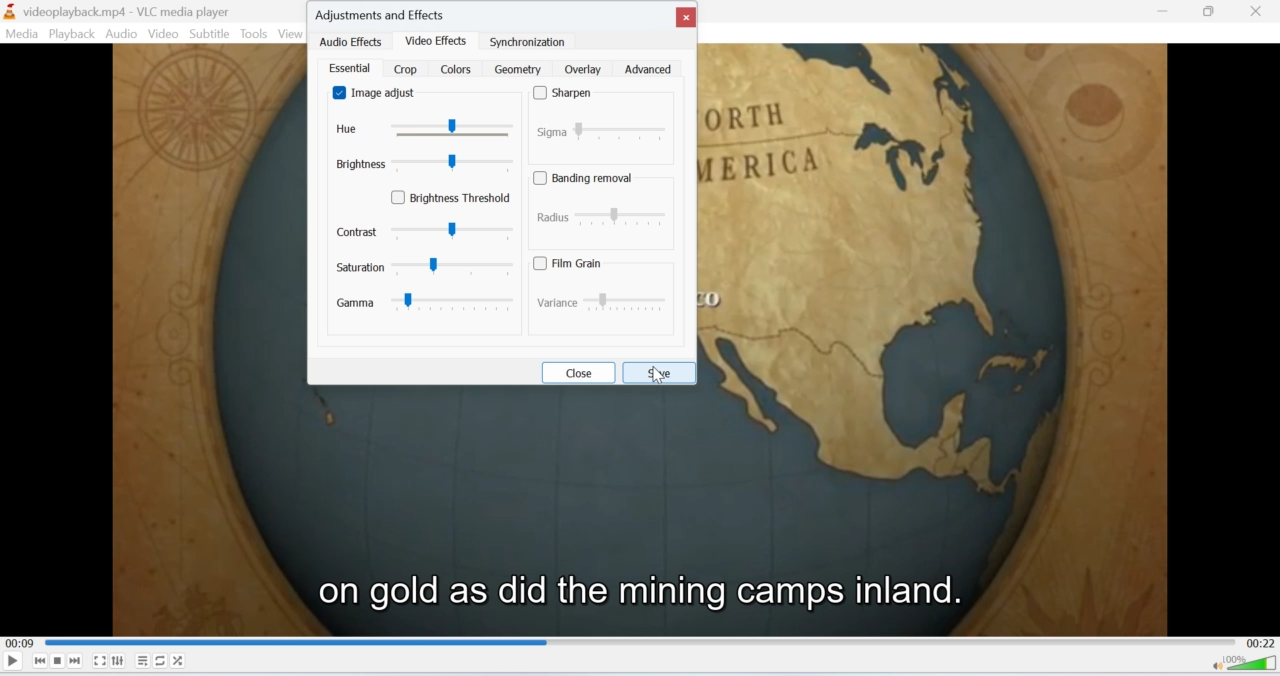 This screenshot has height=676, width=1280. I want to click on Seek backwards, so click(41, 662).